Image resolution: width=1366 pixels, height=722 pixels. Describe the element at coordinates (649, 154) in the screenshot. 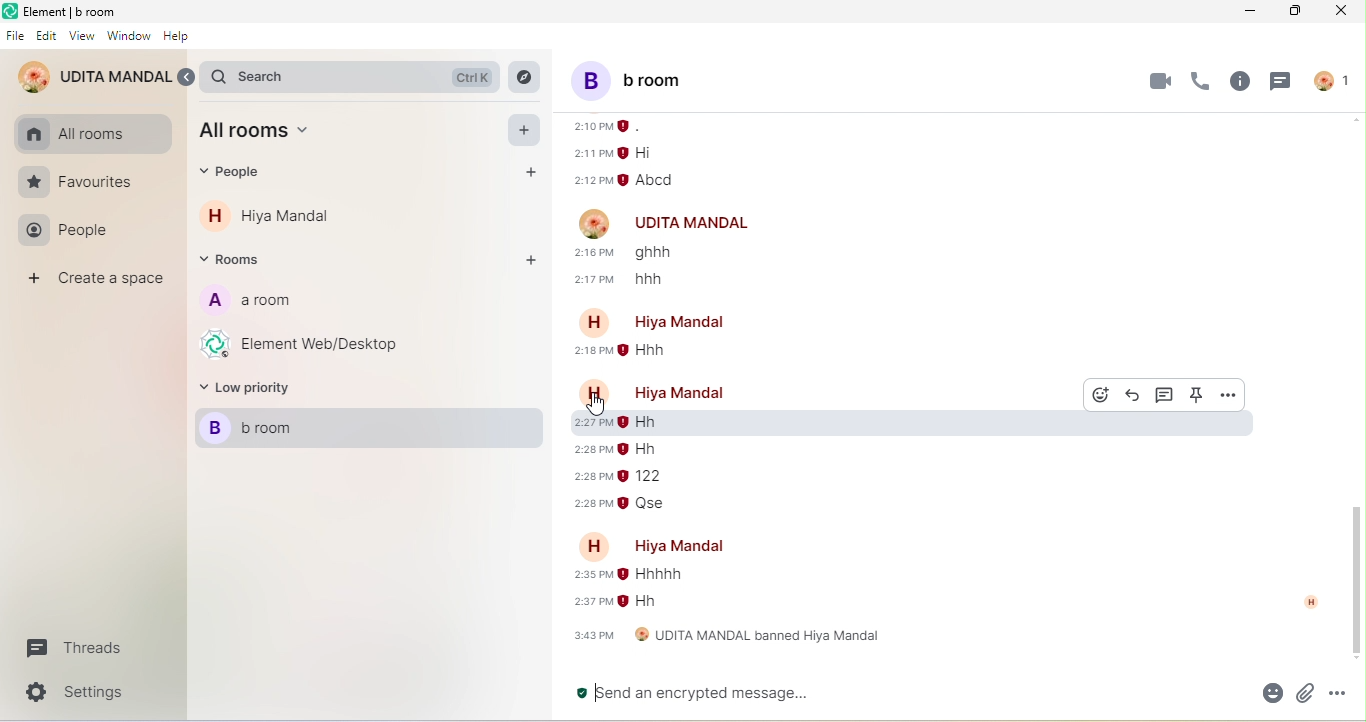

I see `hi message ` at that location.